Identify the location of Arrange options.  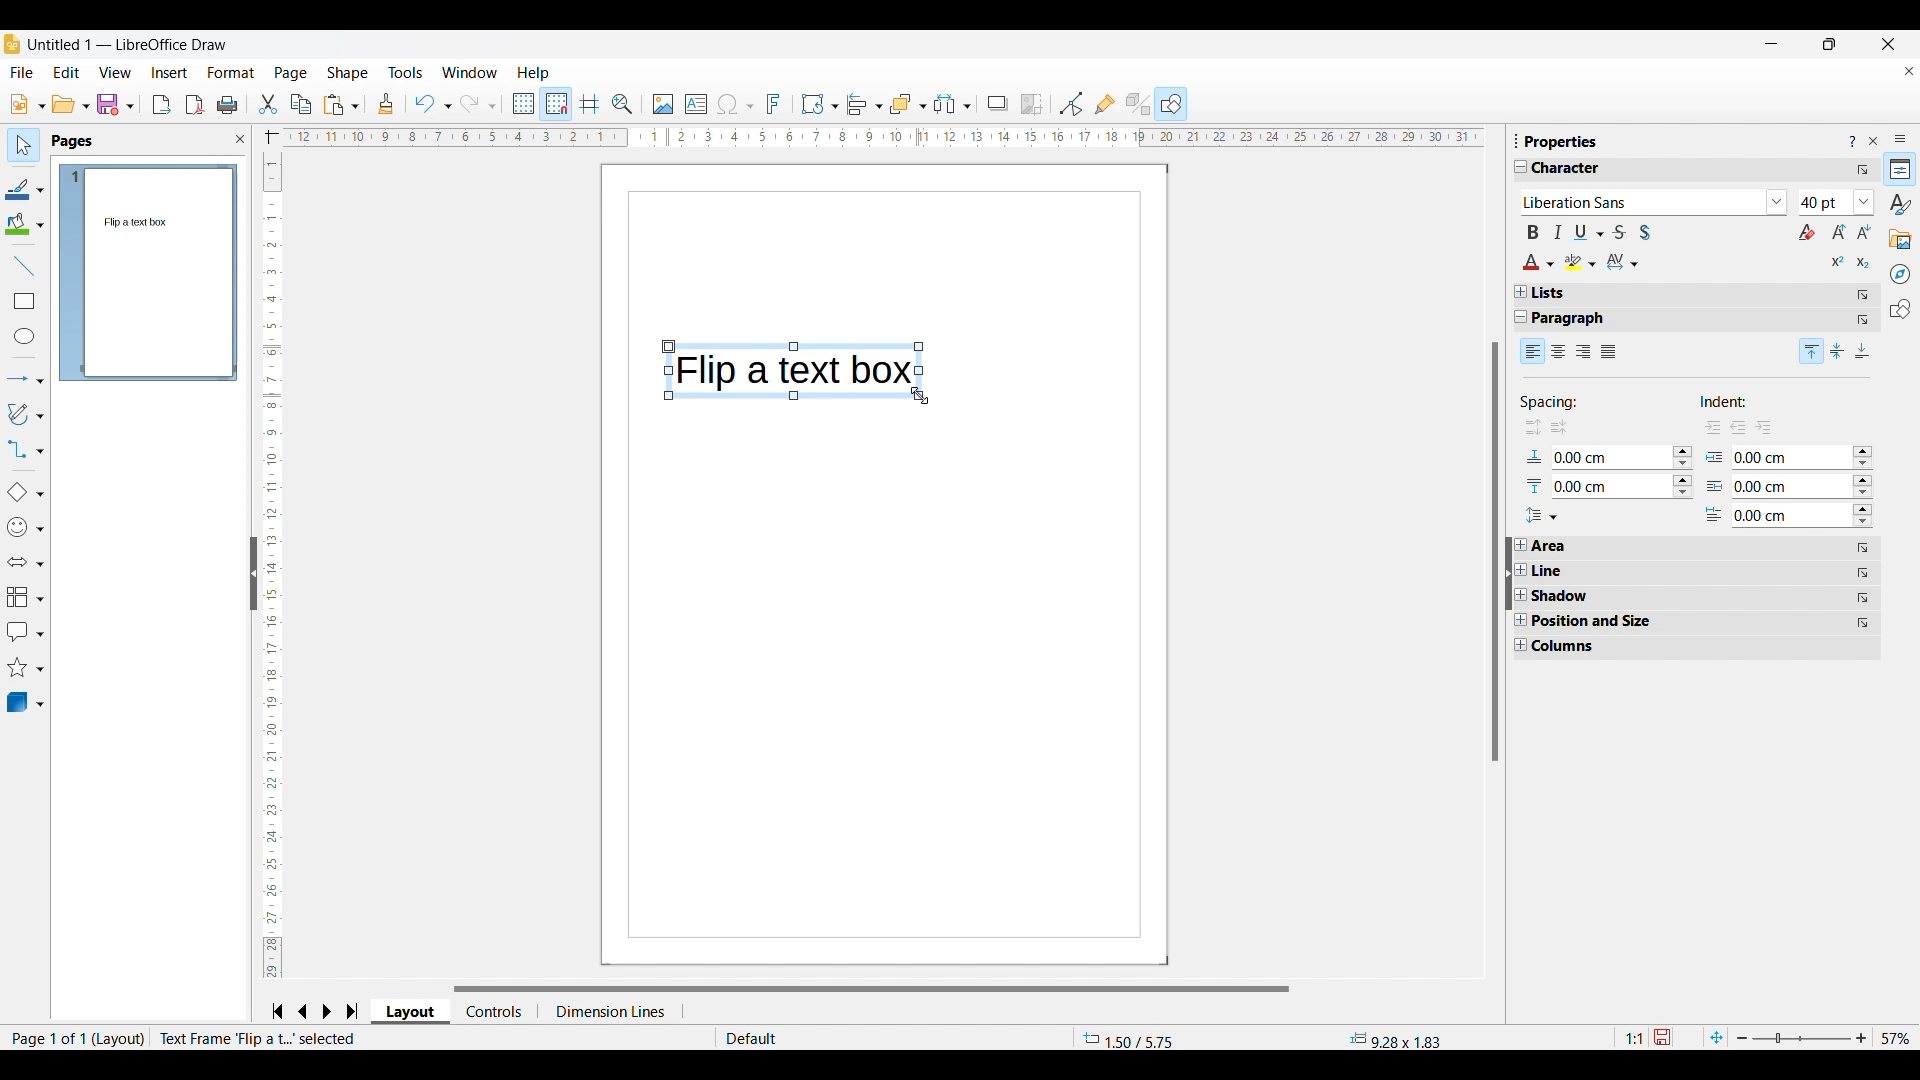
(908, 105).